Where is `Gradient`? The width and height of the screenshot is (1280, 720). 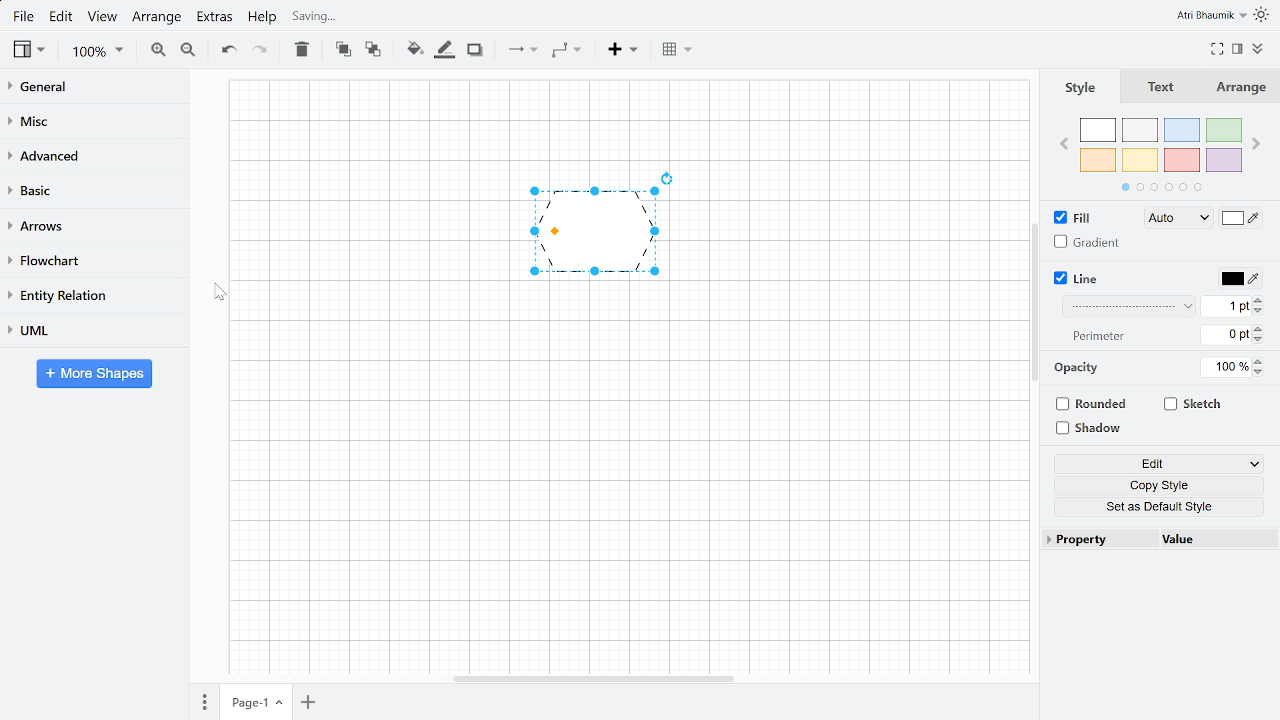
Gradient is located at coordinates (1087, 242).